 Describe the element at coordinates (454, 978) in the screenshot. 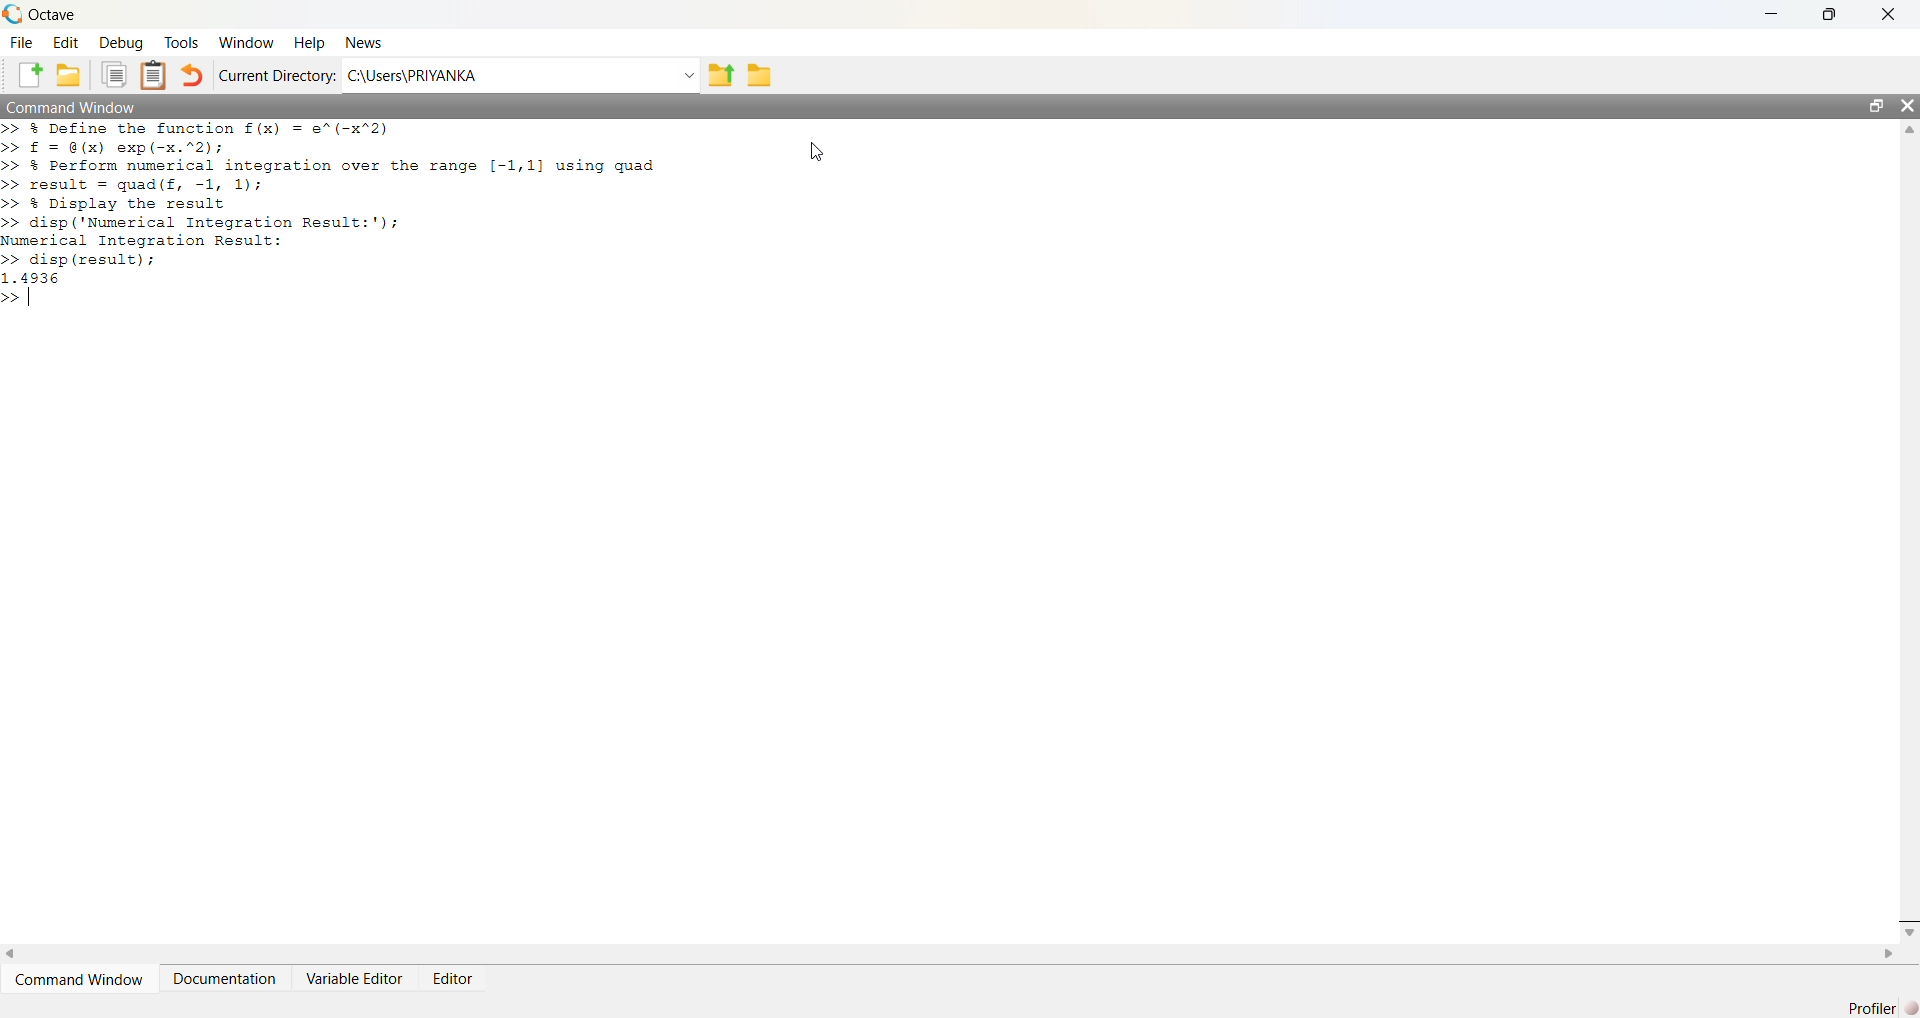

I see `Editor` at that location.